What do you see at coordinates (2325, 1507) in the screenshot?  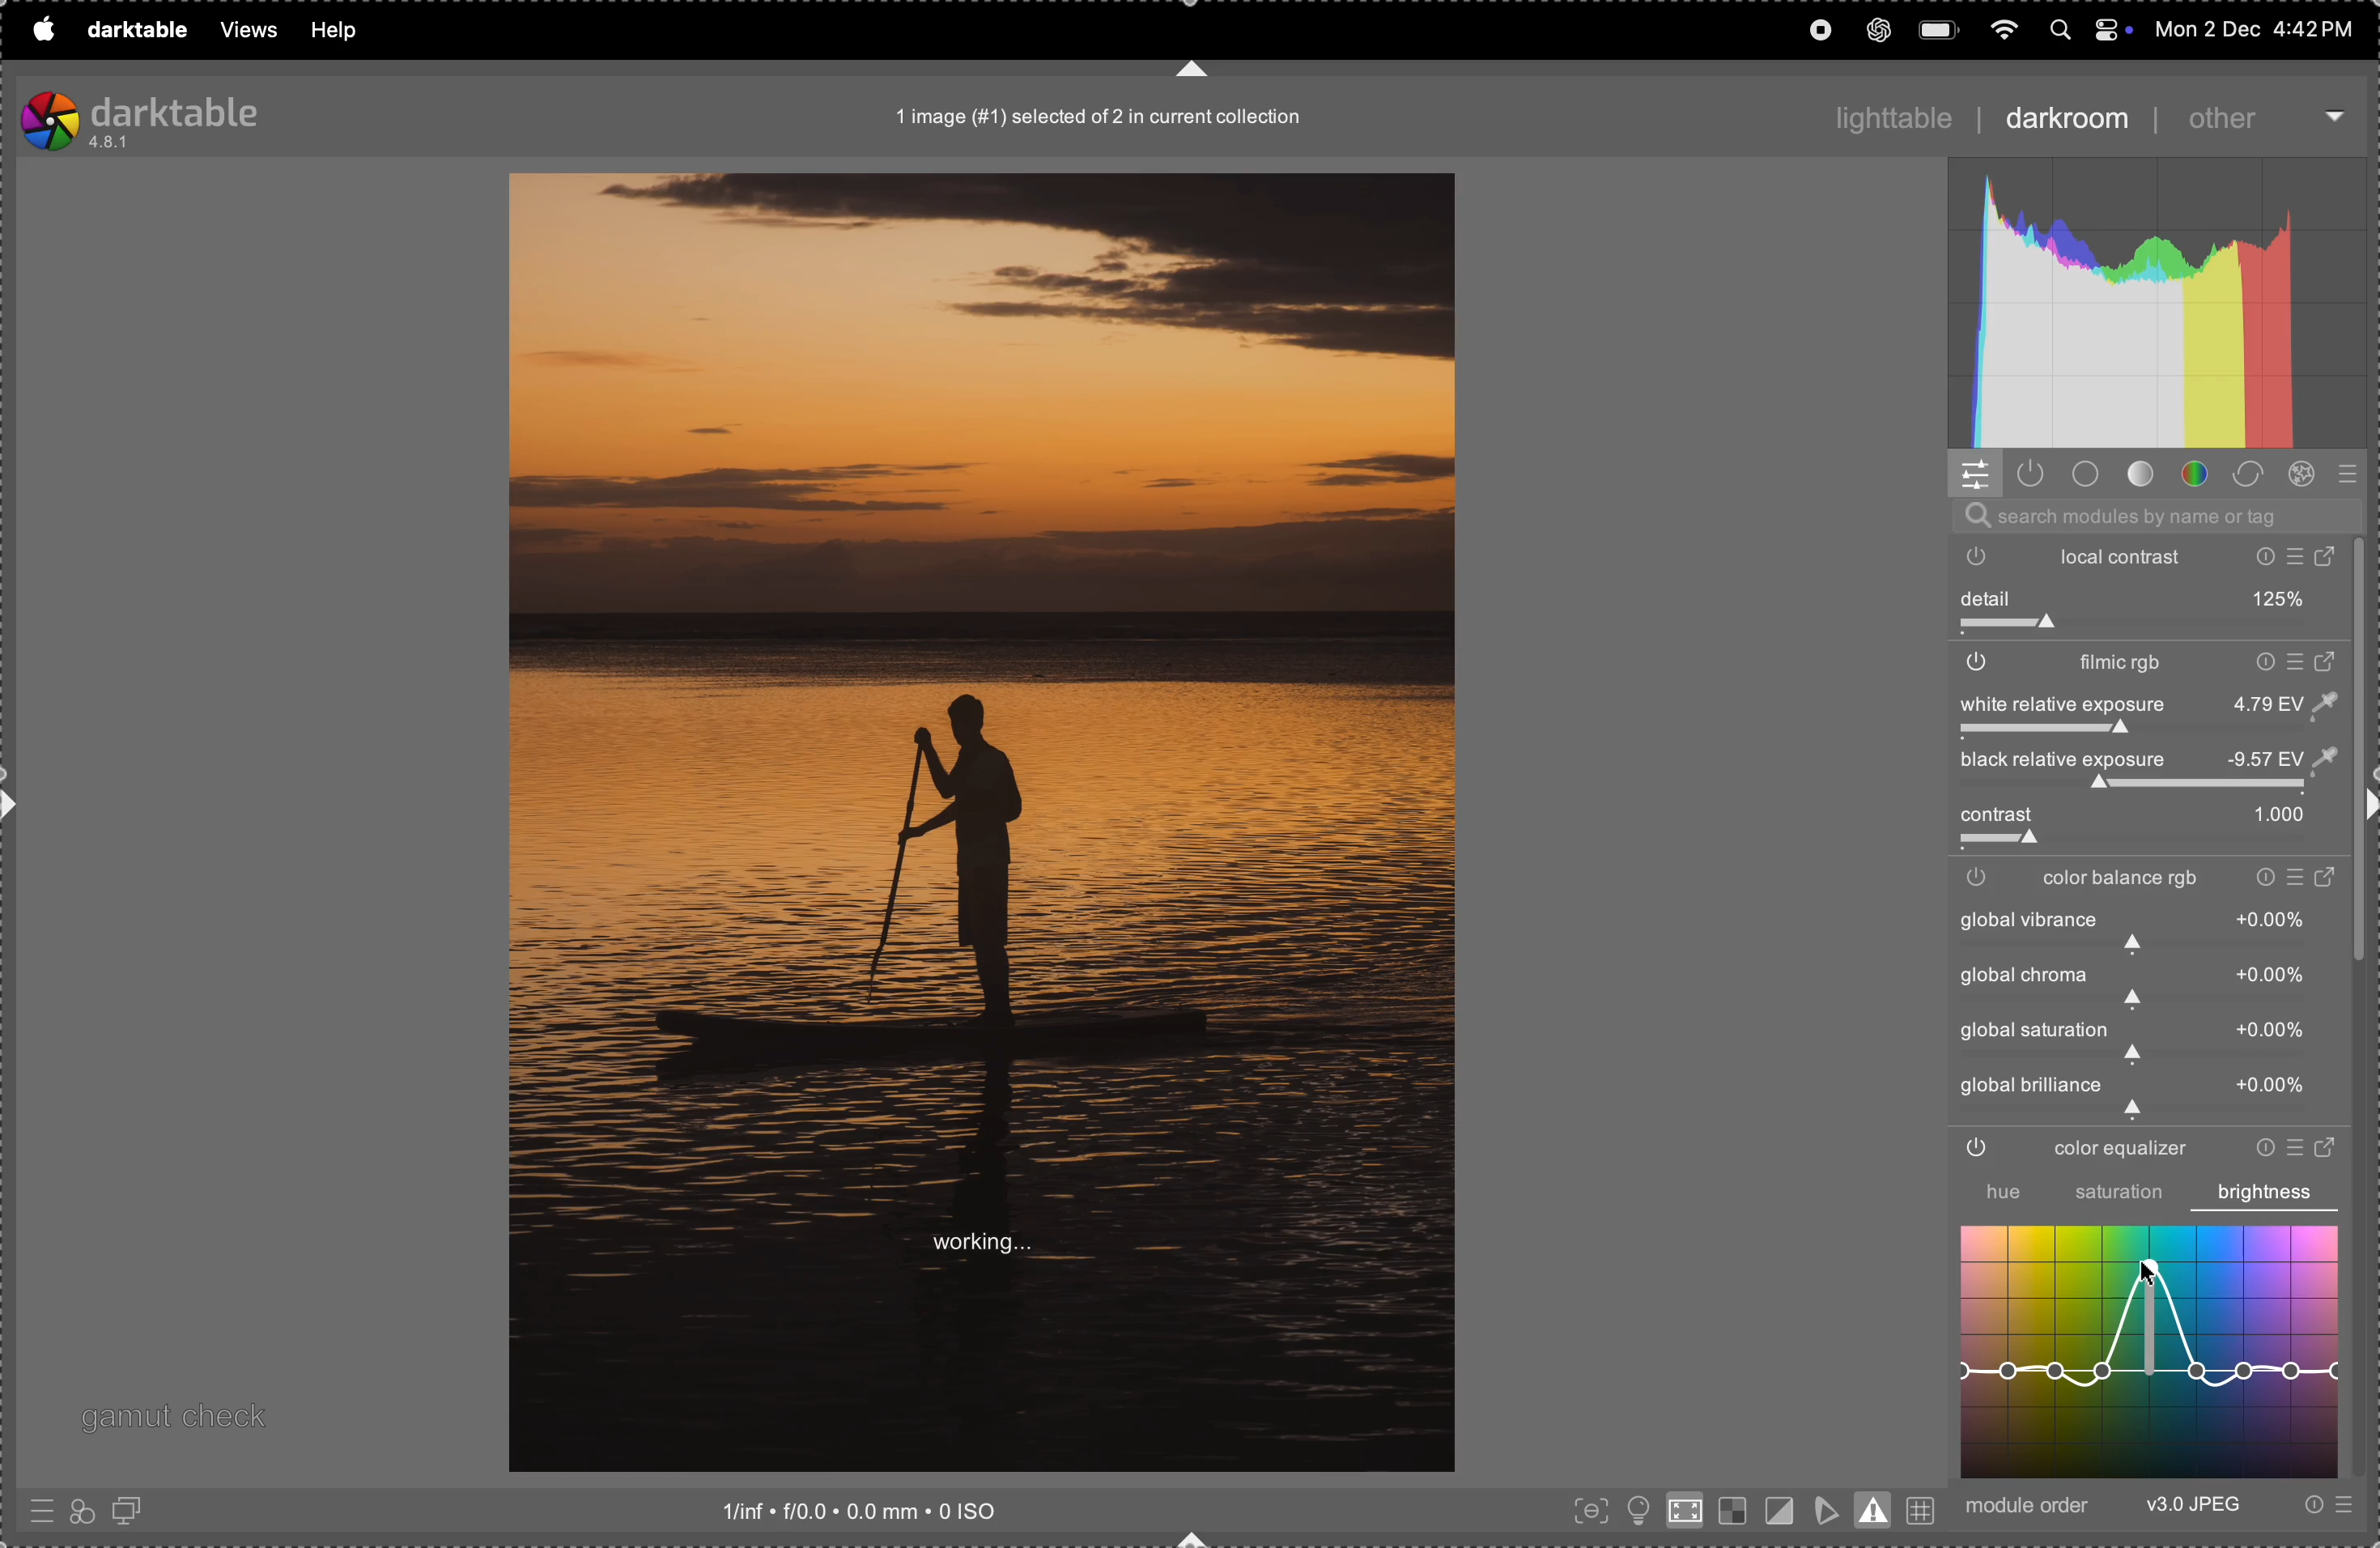 I see `presets` at bounding box center [2325, 1507].